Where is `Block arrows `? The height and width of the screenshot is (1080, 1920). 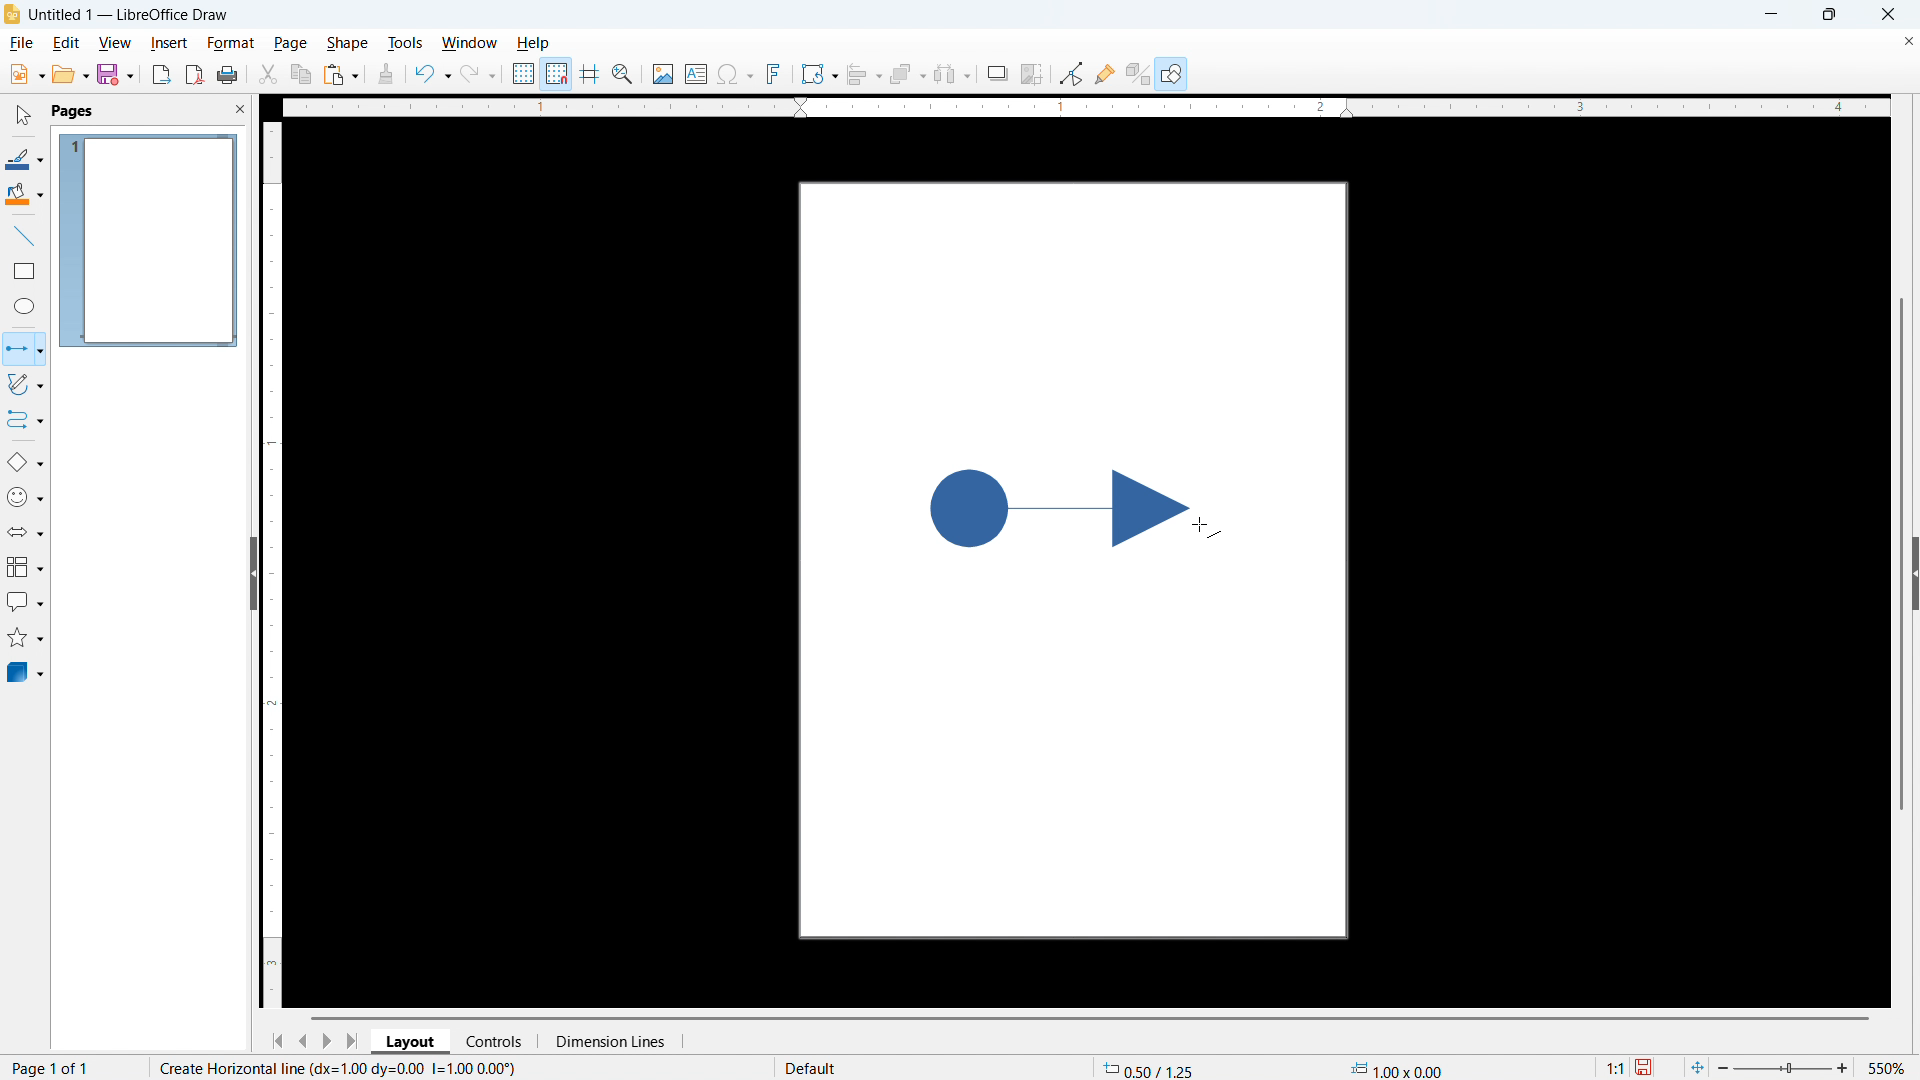 Block arrows  is located at coordinates (26, 533).